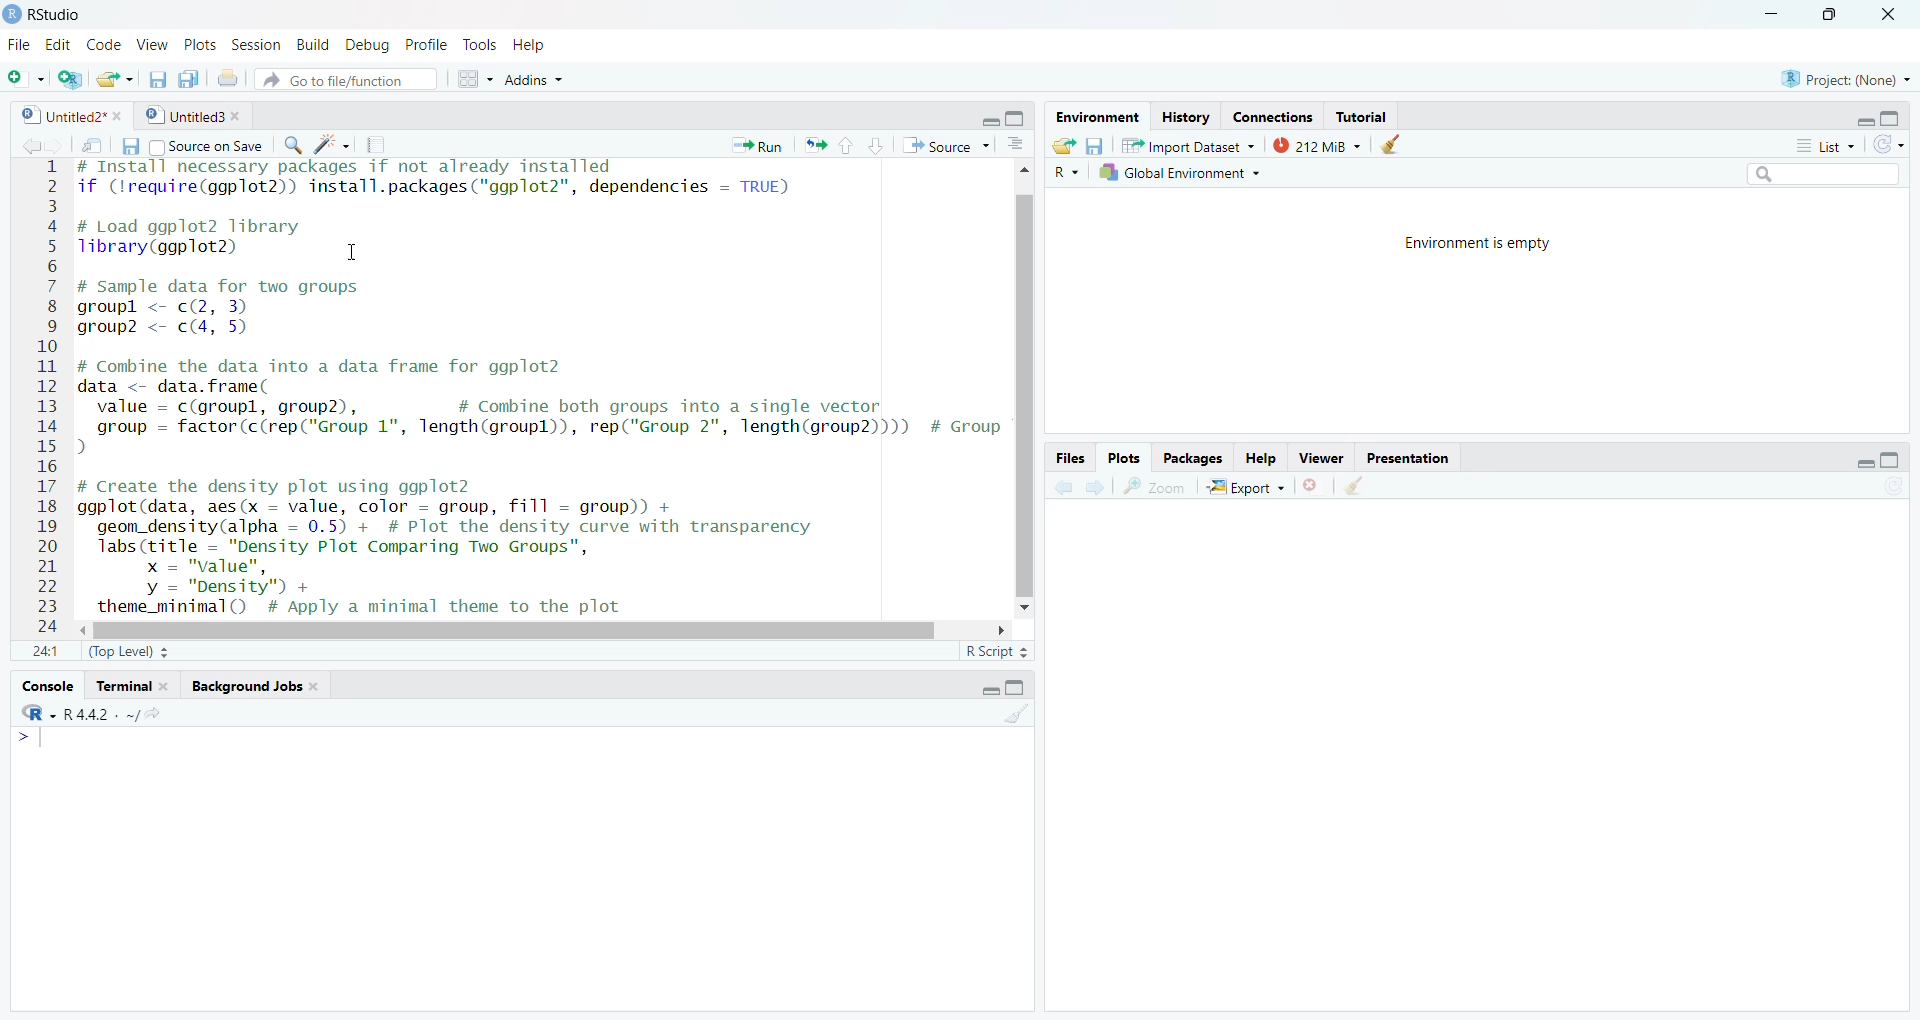  What do you see at coordinates (496, 632) in the screenshot?
I see `SLIDEBAR` at bounding box center [496, 632].